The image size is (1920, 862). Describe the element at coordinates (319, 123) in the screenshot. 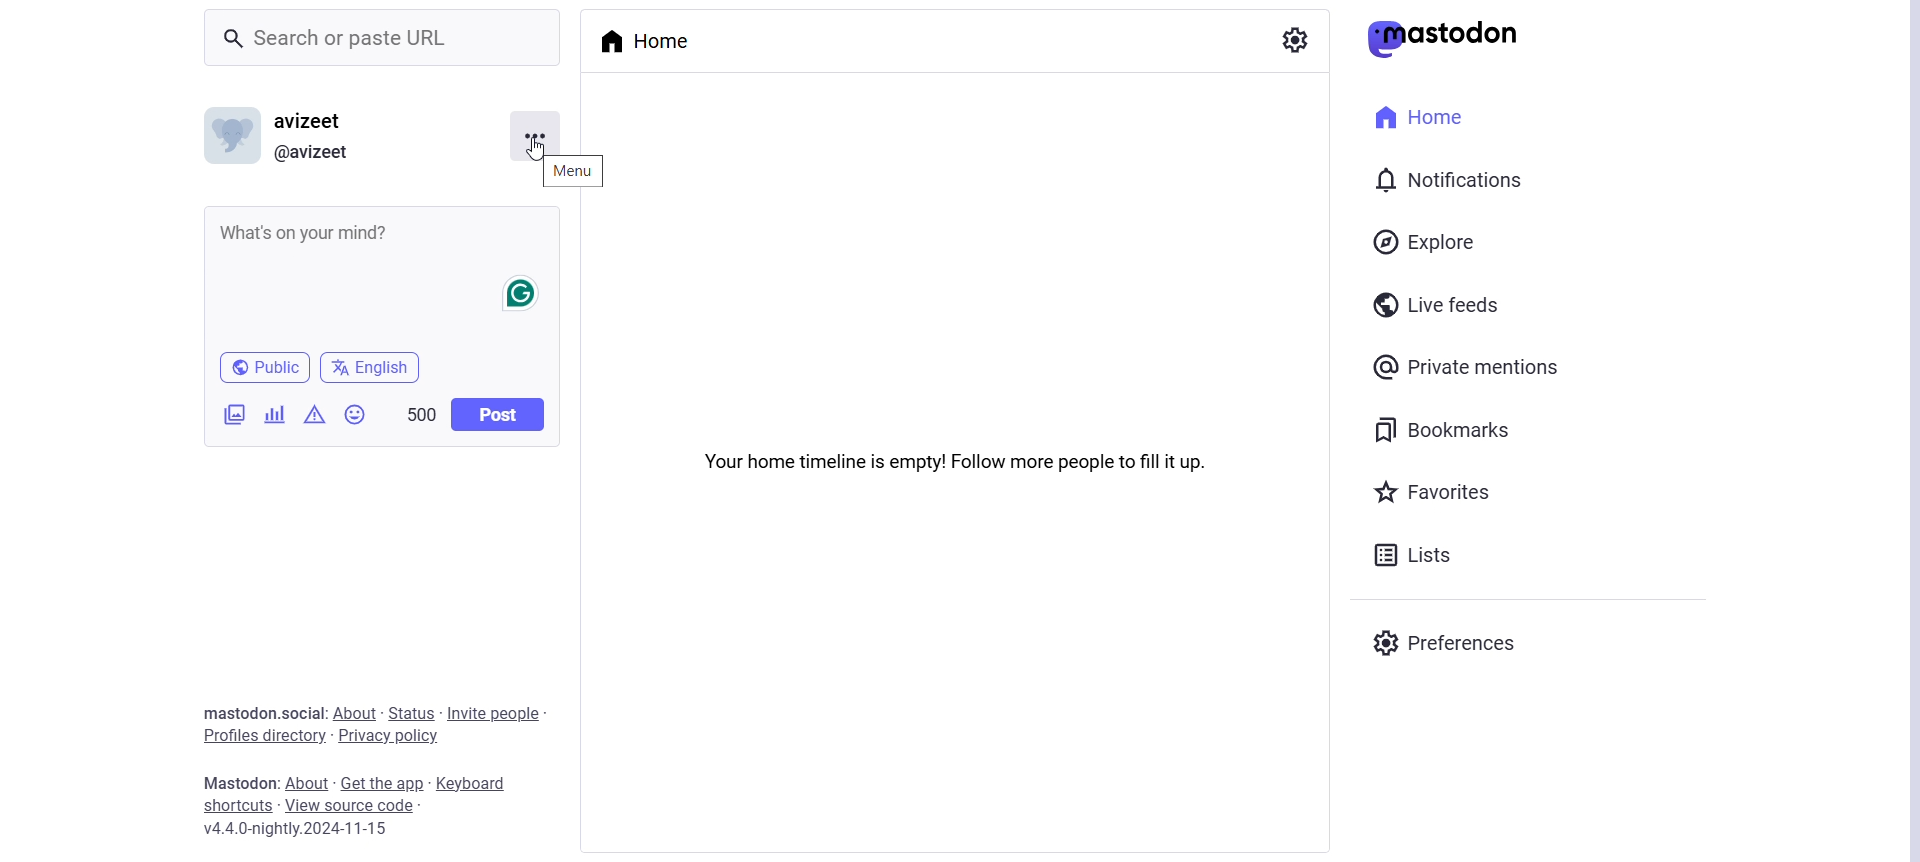

I see `User Name` at that location.